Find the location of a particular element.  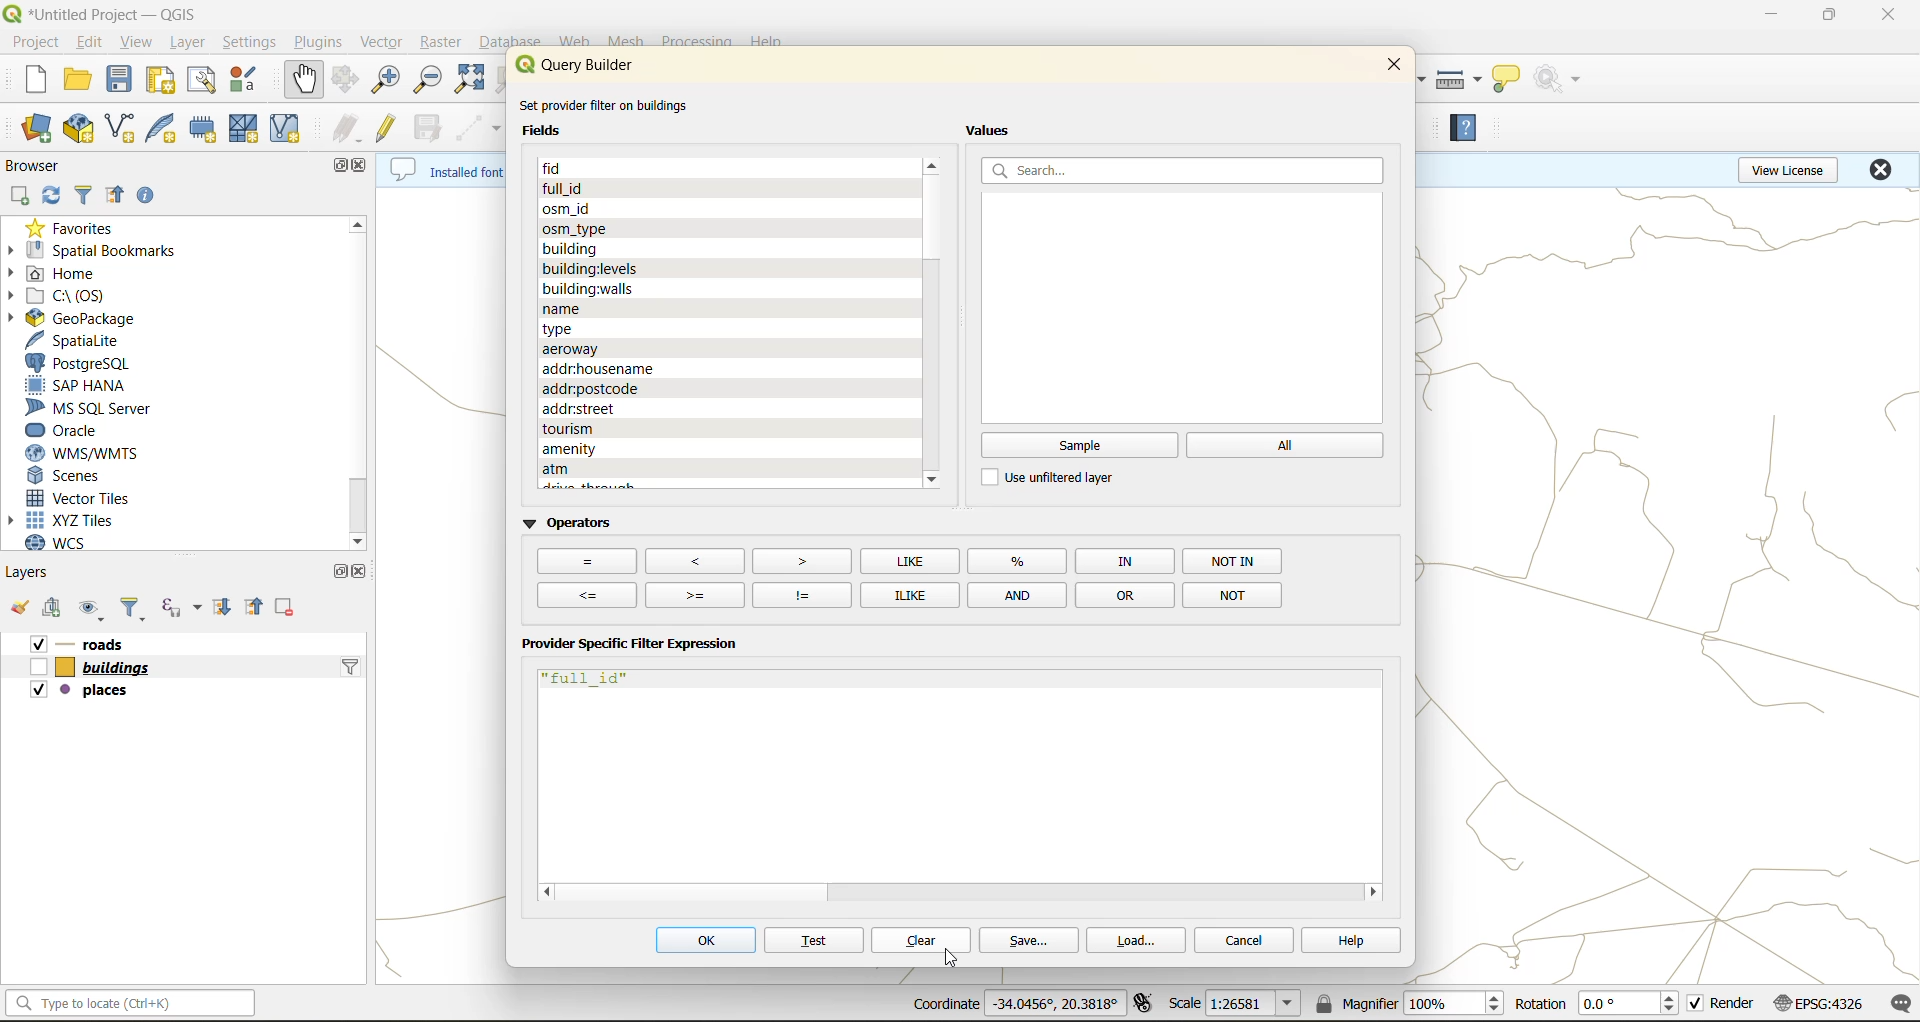

file name and app name is located at coordinates (109, 13).